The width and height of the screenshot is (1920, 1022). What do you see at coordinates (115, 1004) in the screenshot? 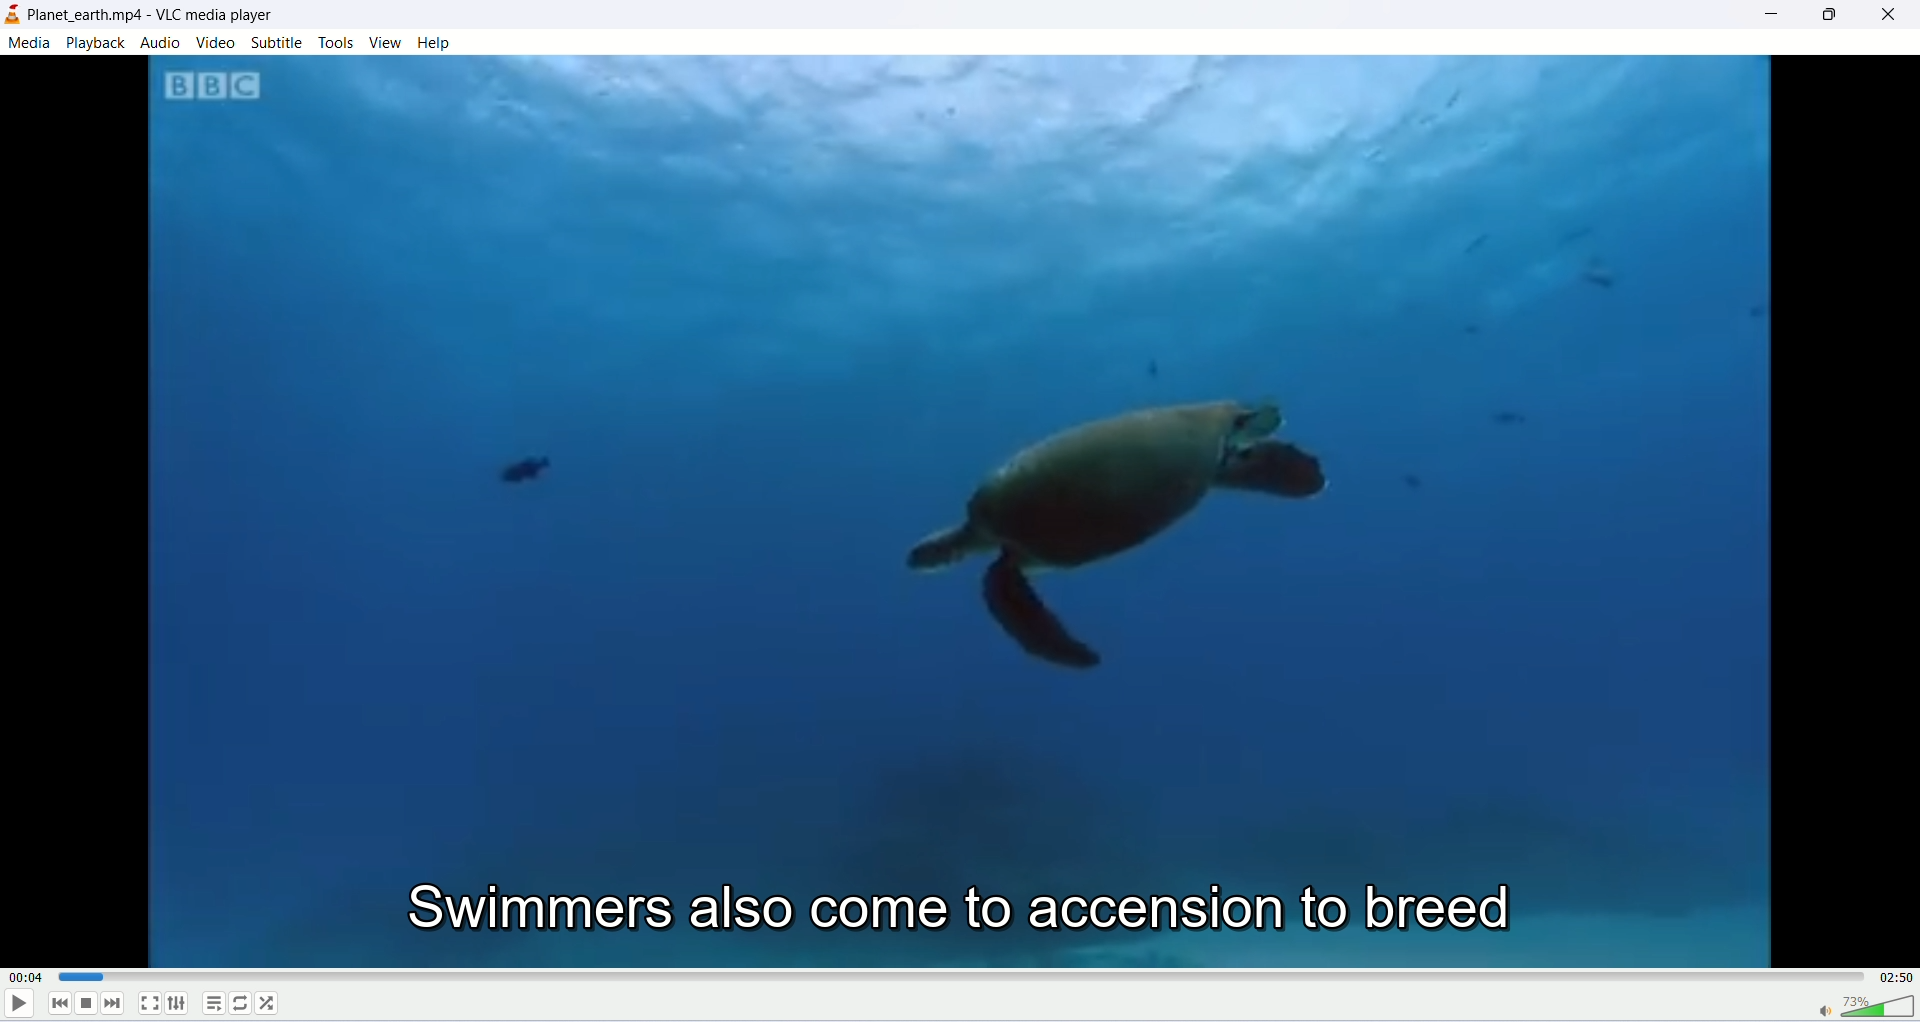
I see `next` at bounding box center [115, 1004].